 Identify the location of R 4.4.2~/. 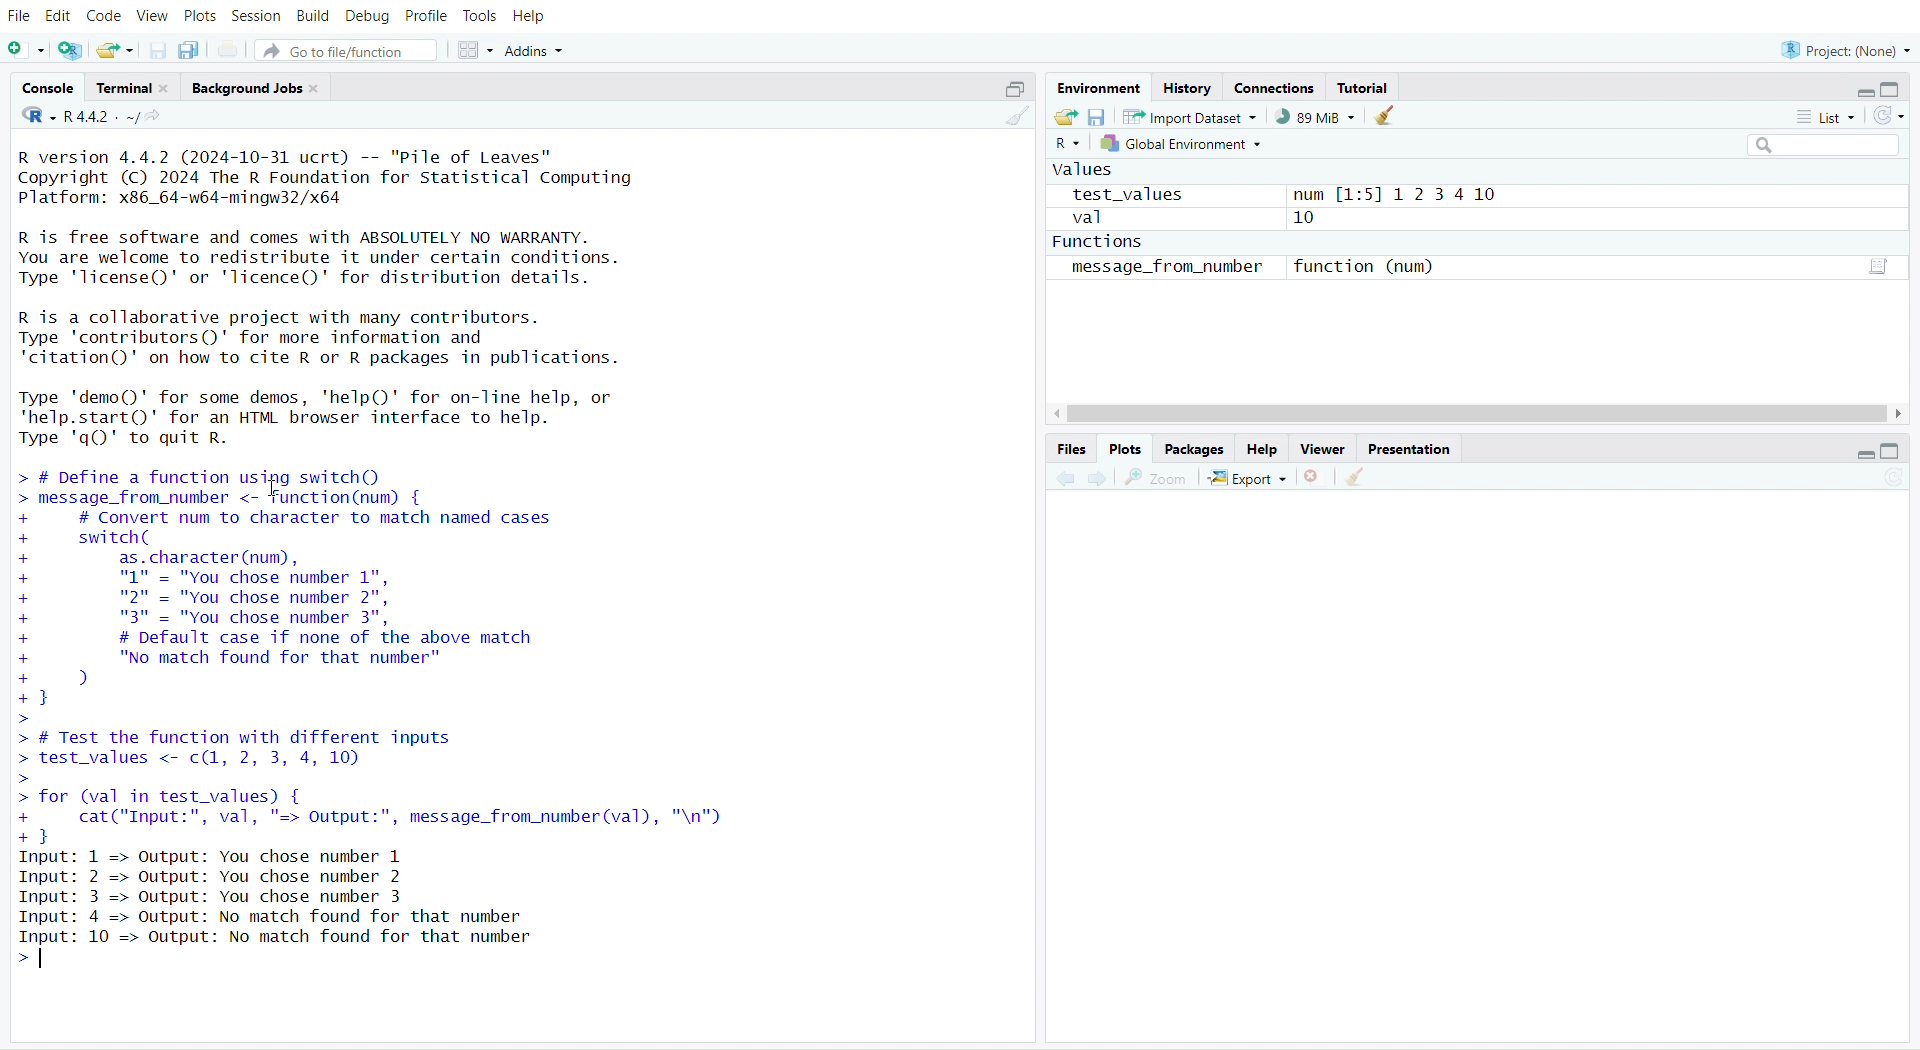
(99, 119).